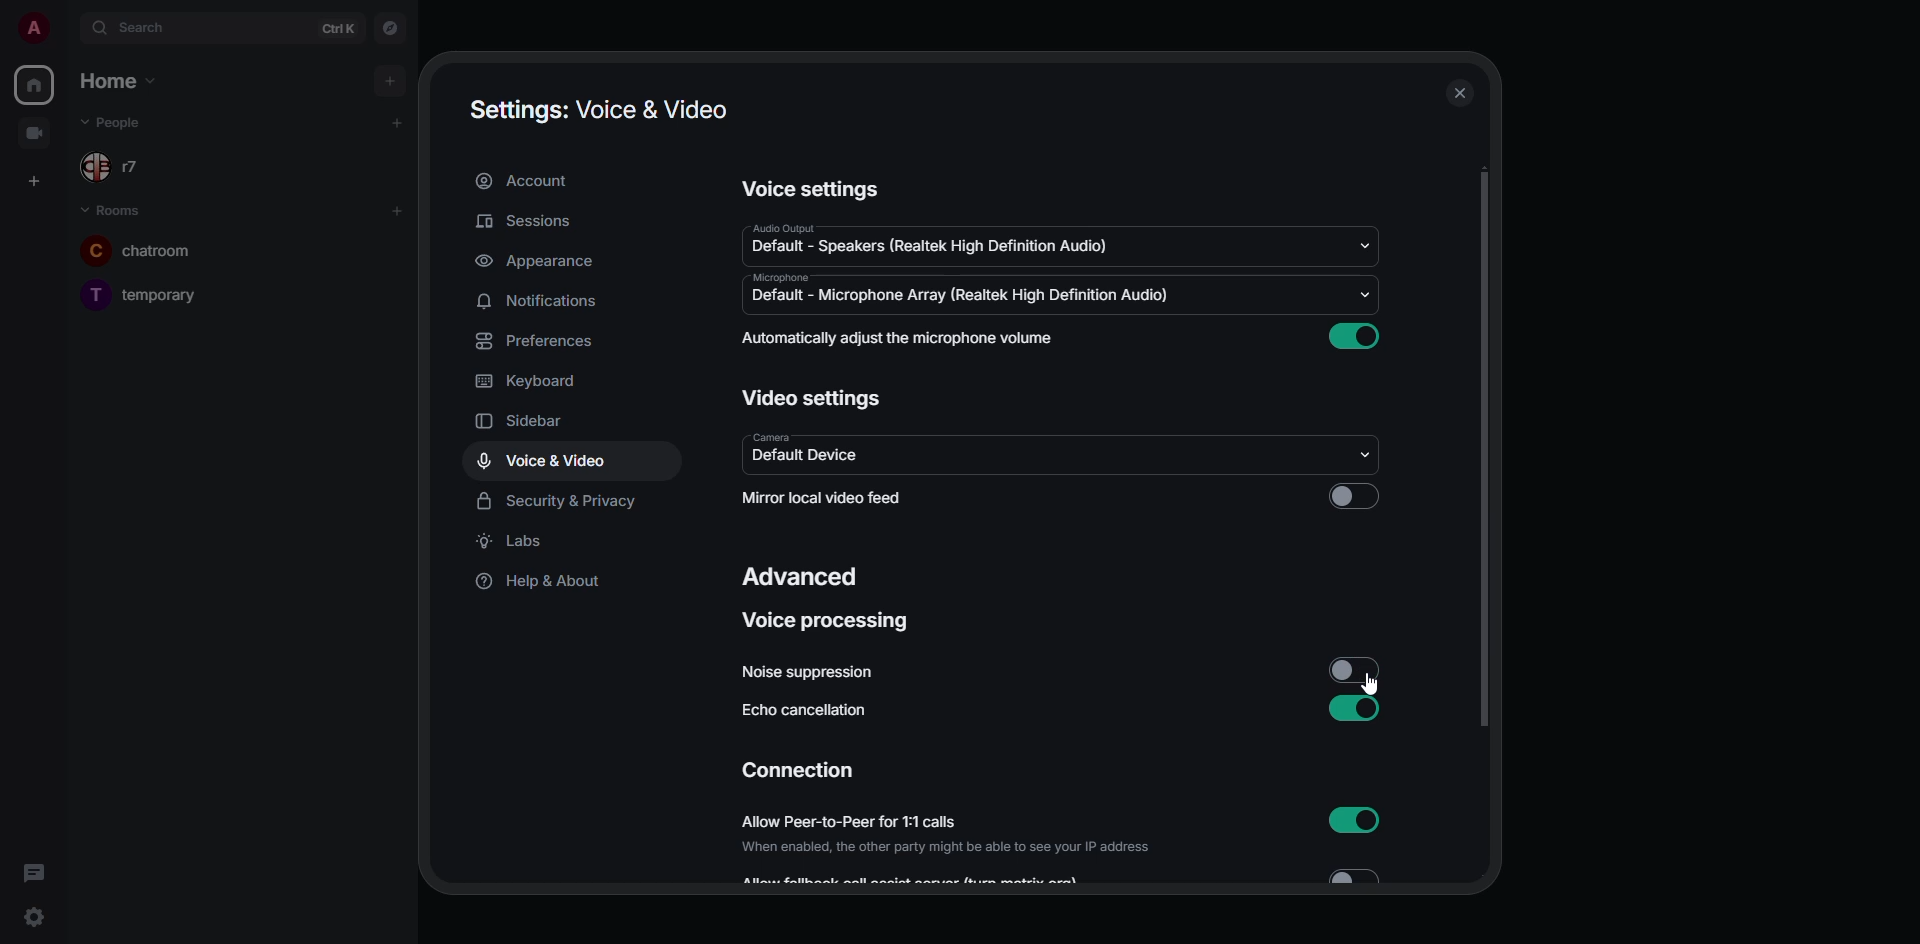 This screenshot has width=1920, height=944. I want to click on advanced, so click(800, 579).